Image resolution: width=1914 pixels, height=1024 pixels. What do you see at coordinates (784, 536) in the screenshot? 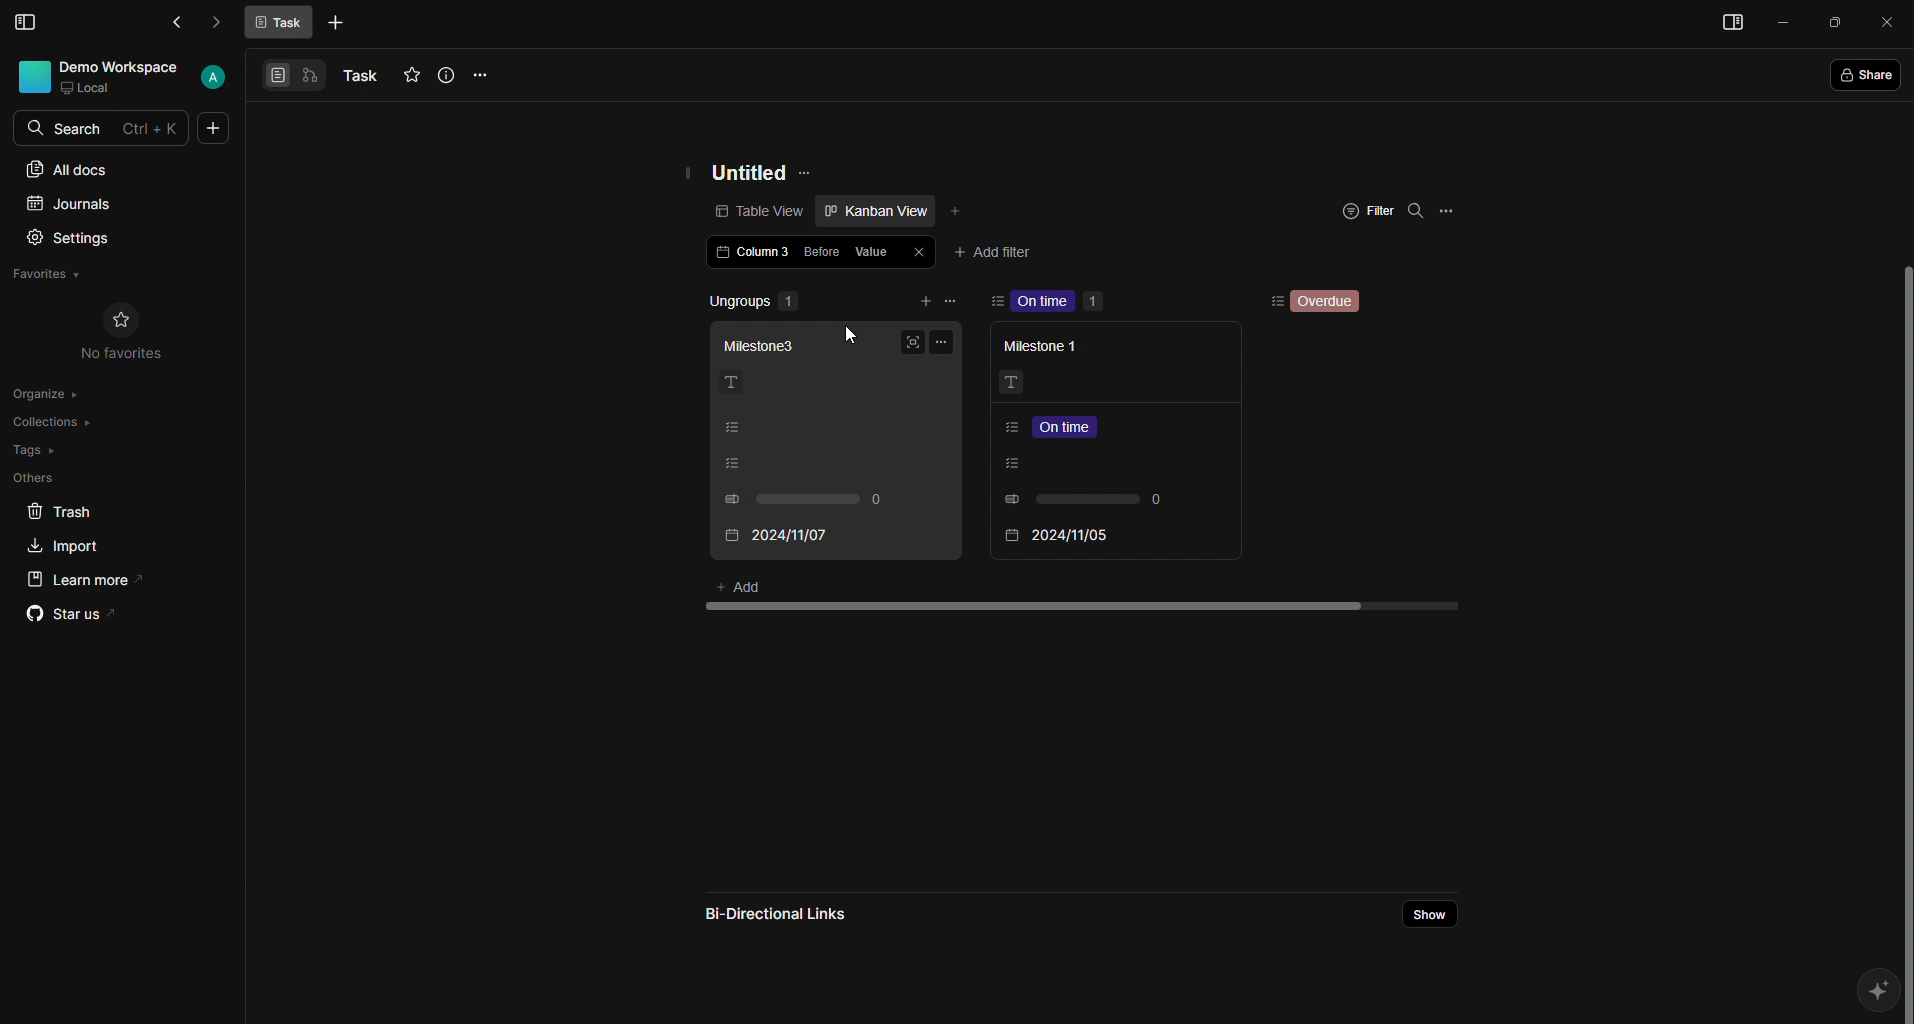
I see `2024/11/05` at bounding box center [784, 536].